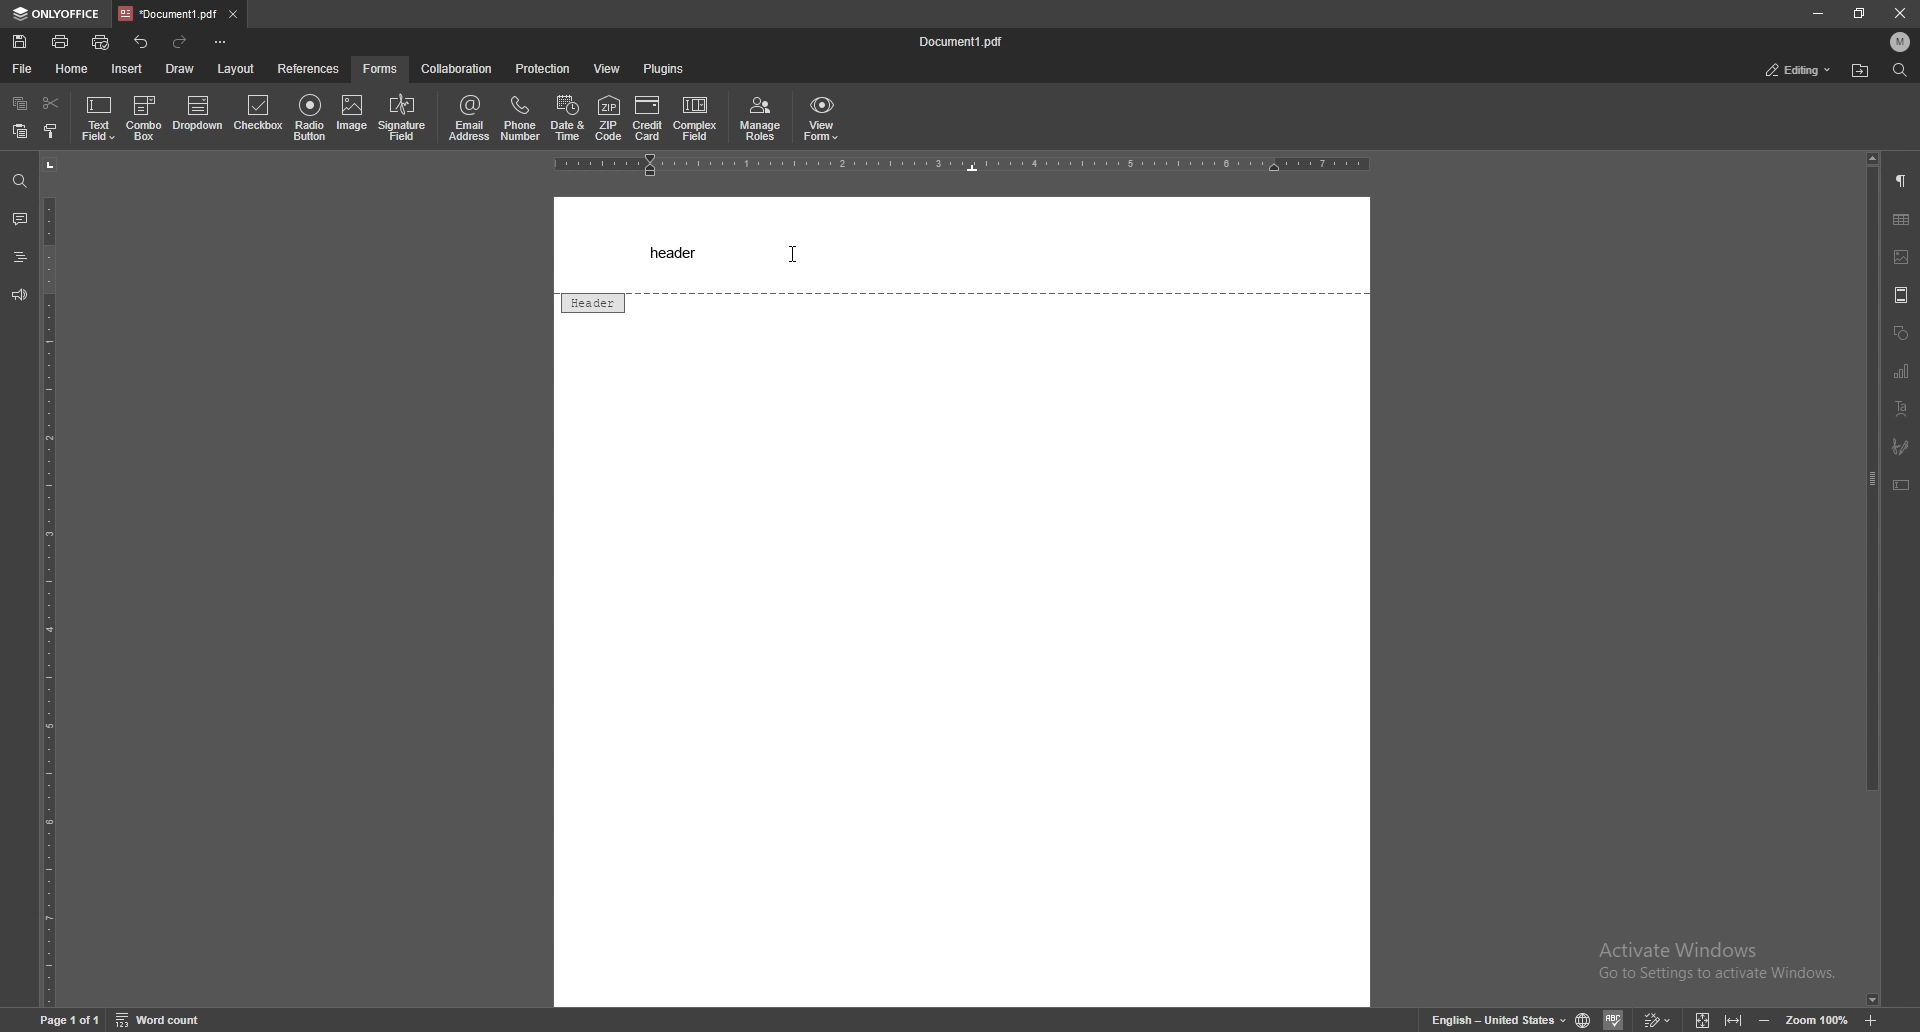 The image size is (1920, 1032). Describe the element at coordinates (403, 118) in the screenshot. I see `signature field` at that location.